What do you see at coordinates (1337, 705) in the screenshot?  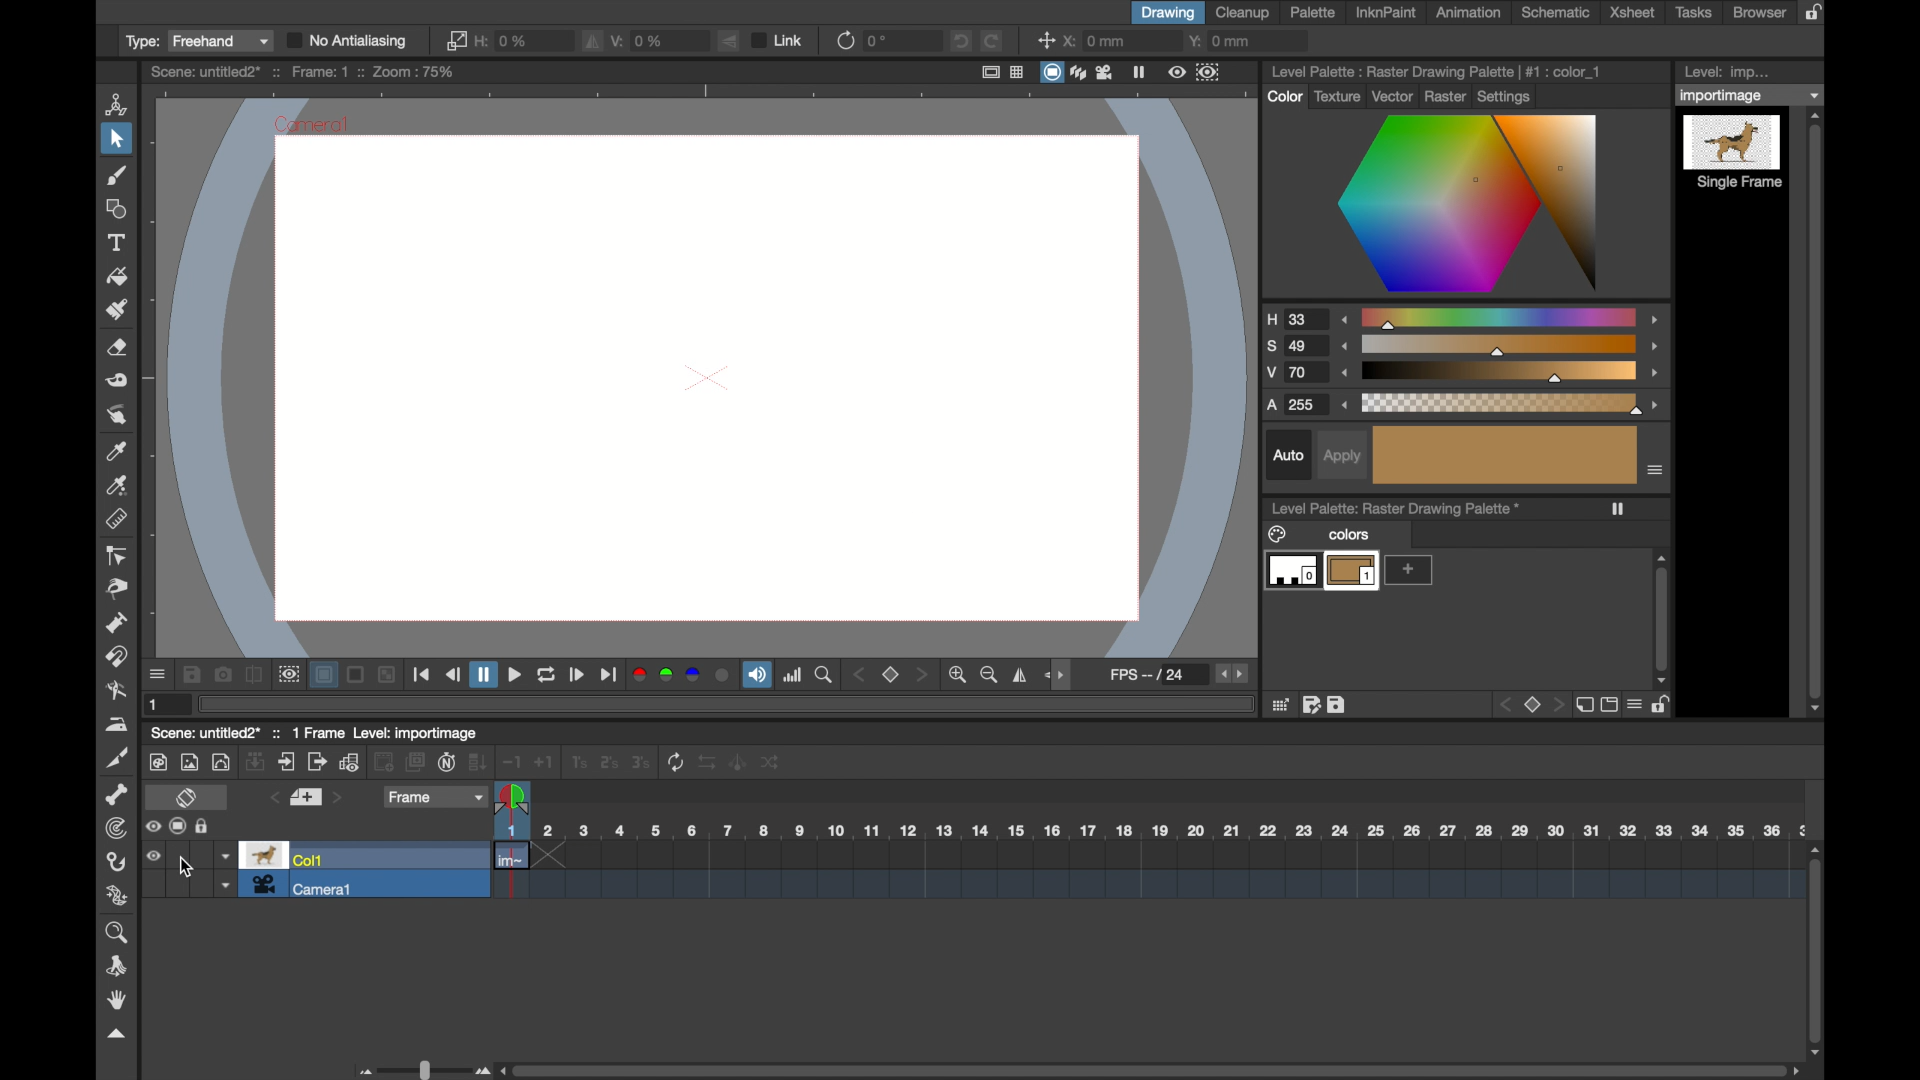 I see `save` at bounding box center [1337, 705].